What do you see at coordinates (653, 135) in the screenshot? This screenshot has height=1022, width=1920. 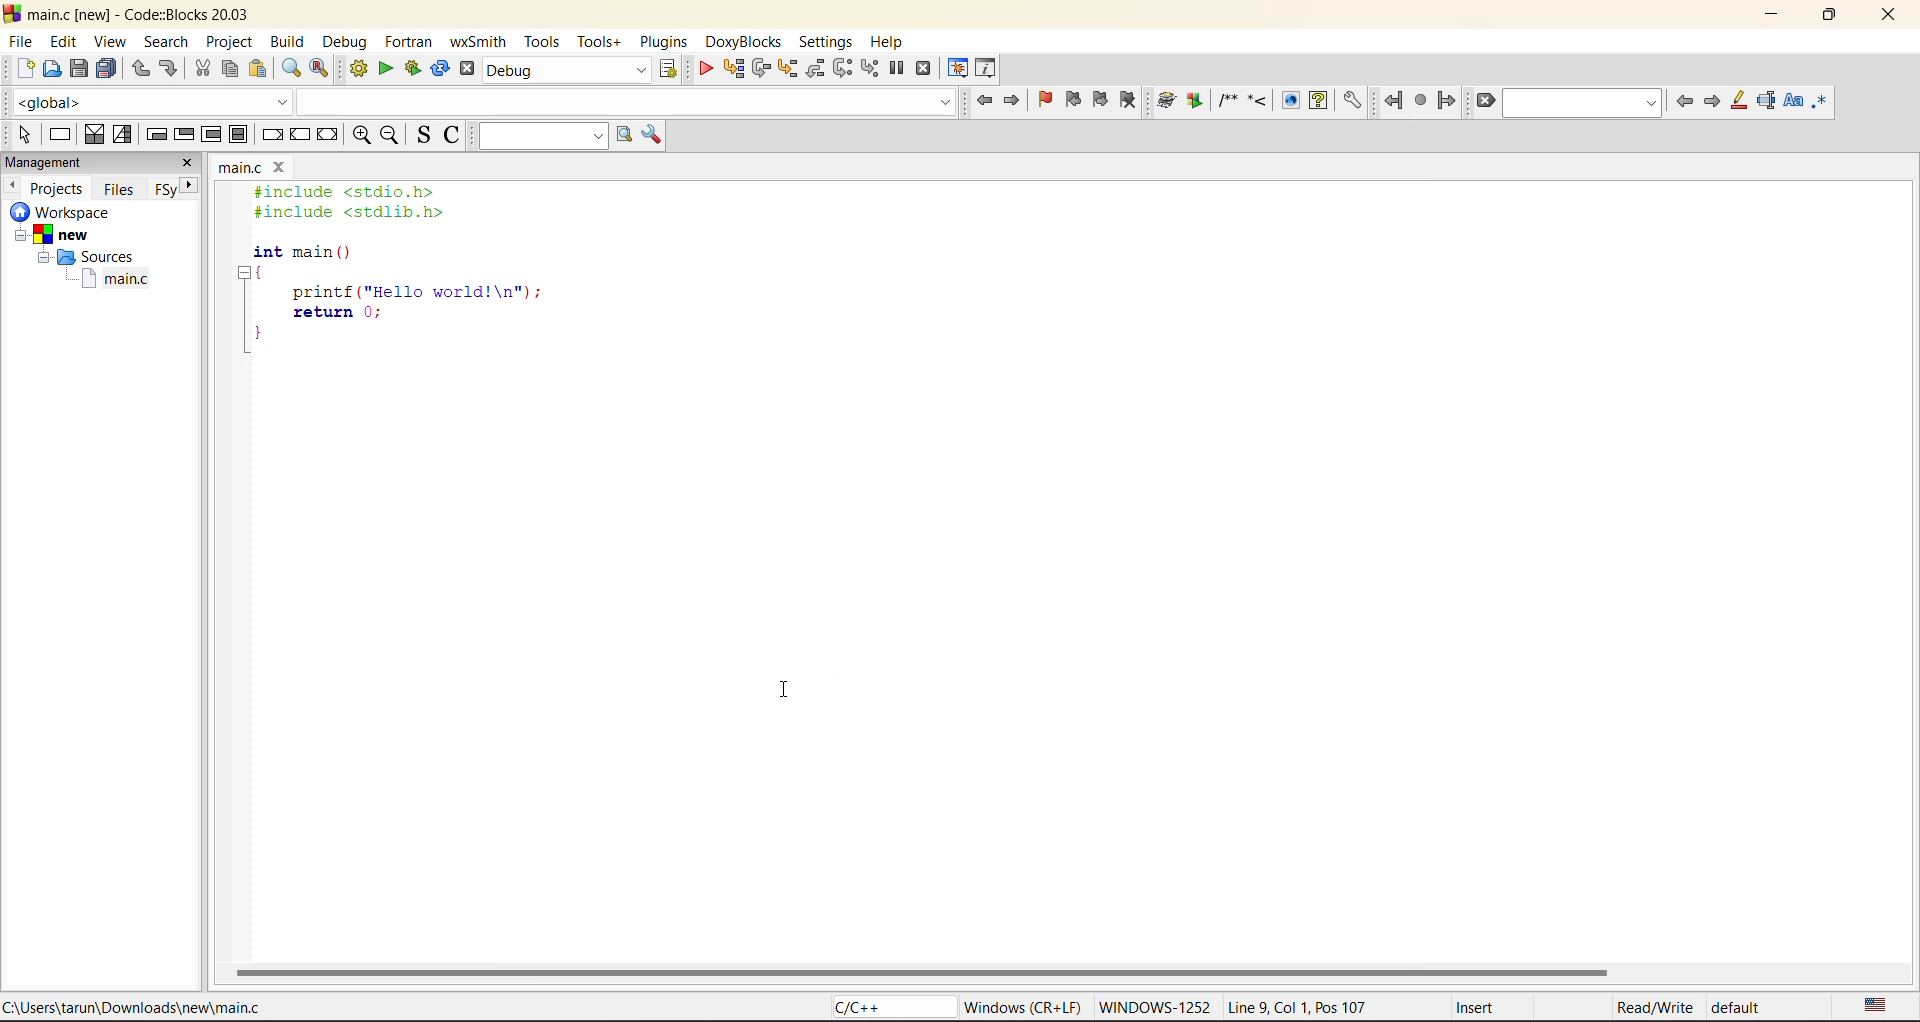 I see `show options window` at bounding box center [653, 135].